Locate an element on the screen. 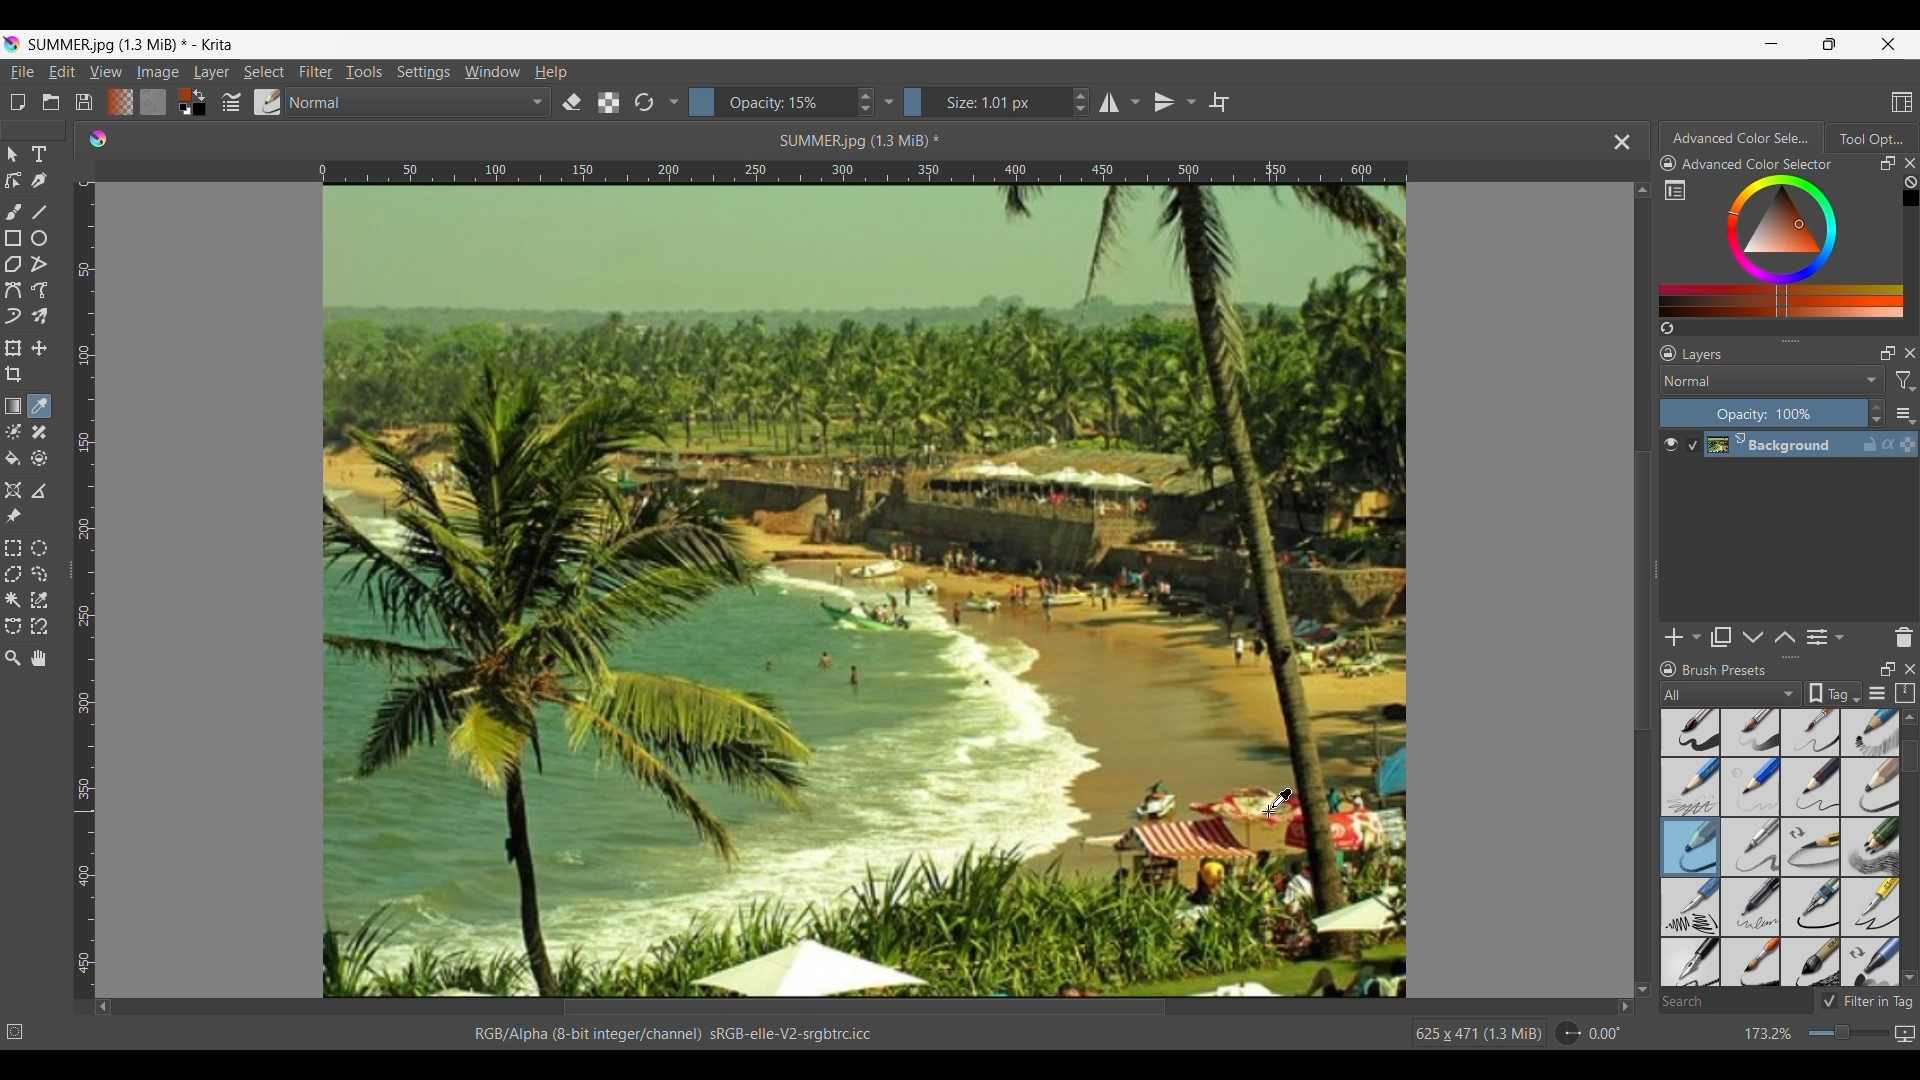 The width and height of the screenshot is (1920, 1080). Polygon tool is located at coordinates (13, 265).